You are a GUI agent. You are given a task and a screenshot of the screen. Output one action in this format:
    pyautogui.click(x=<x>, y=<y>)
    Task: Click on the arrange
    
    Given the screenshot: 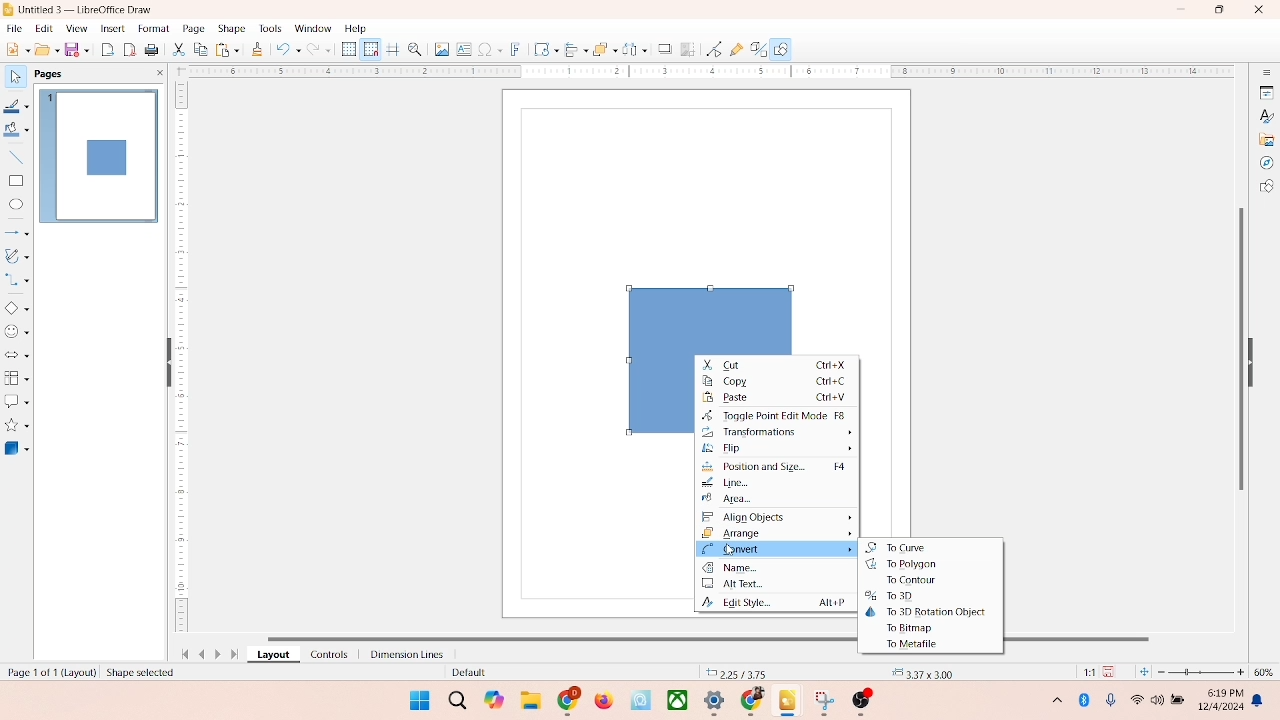 What is the action you would take?
    pyautogui.click(x=599, y=47)
    